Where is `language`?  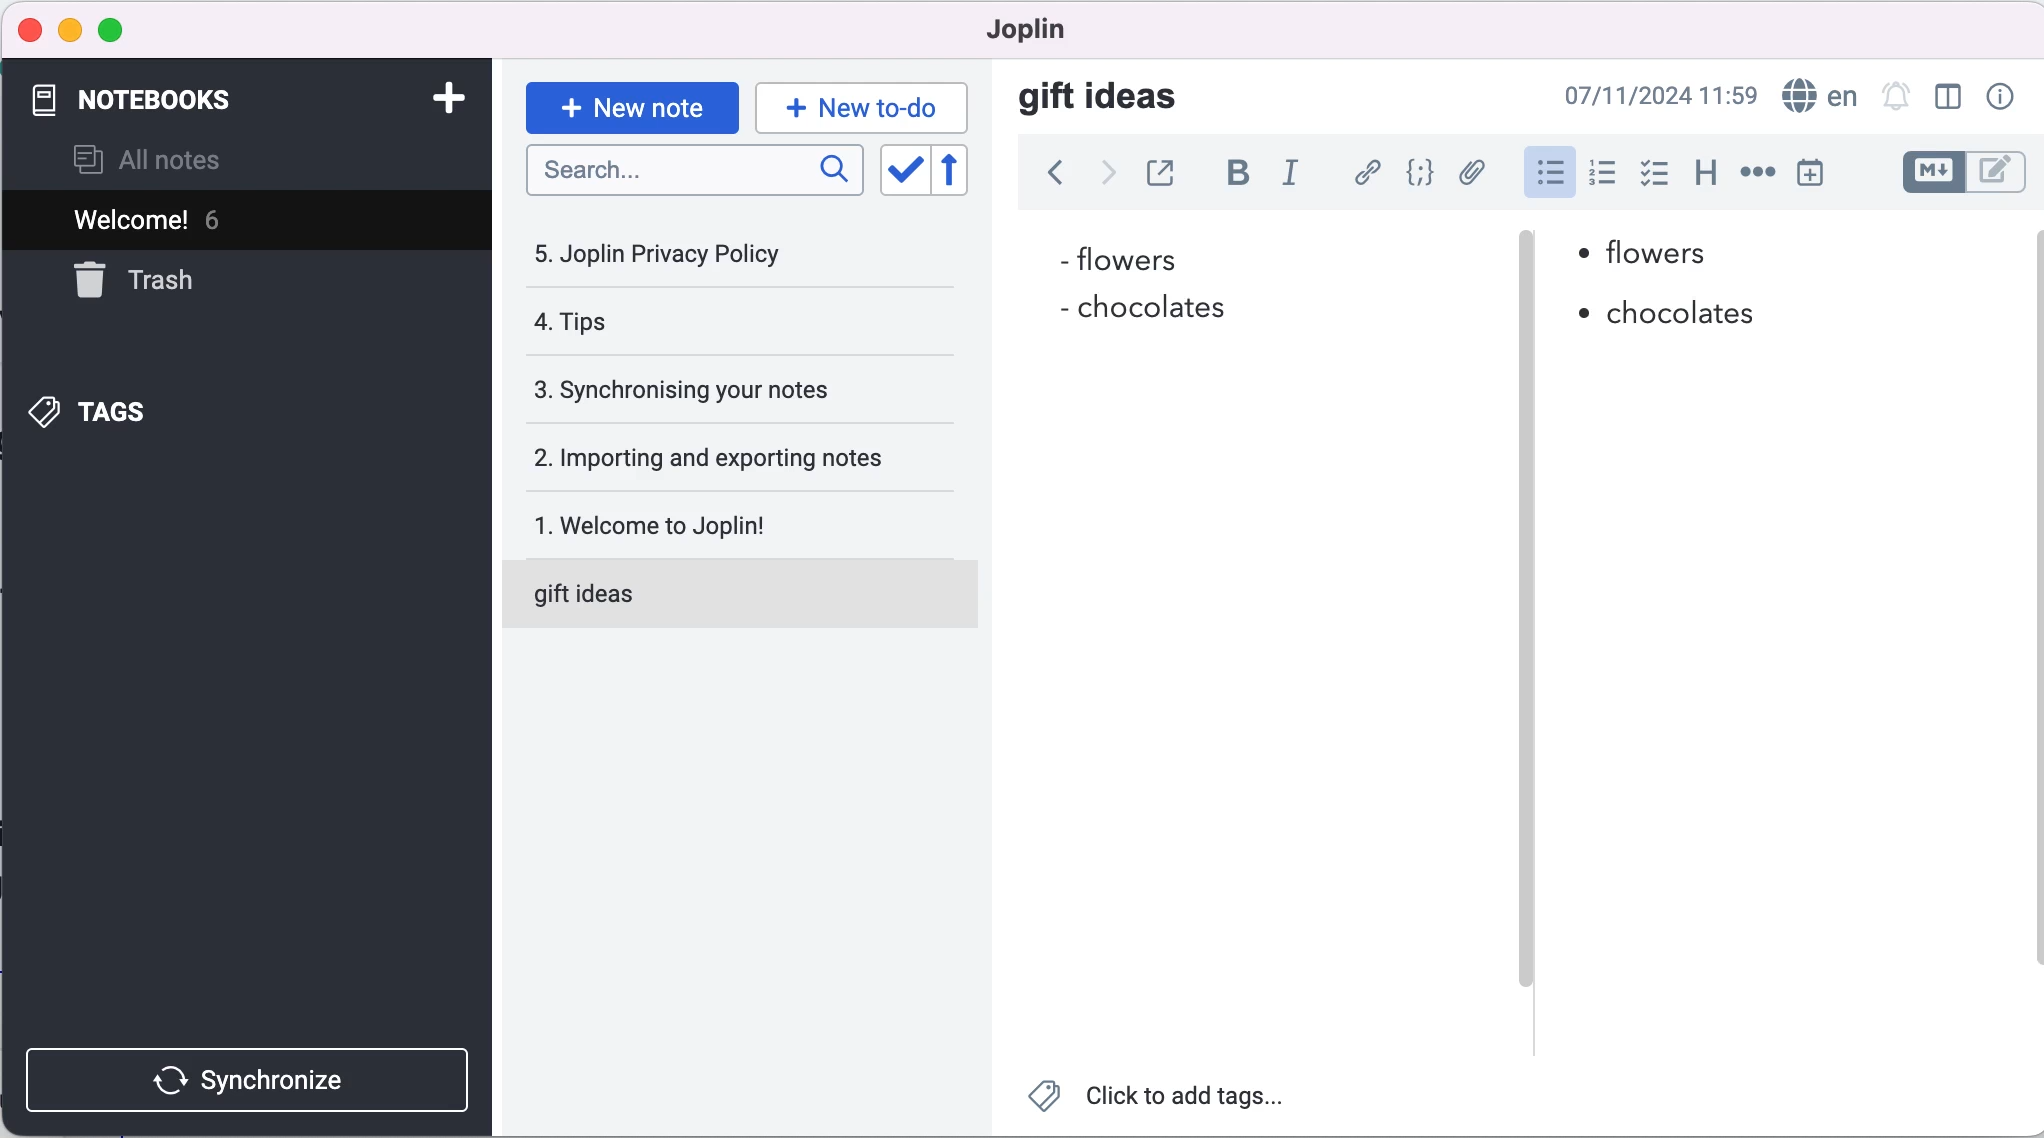
language is located at coordinates (1818, 97).